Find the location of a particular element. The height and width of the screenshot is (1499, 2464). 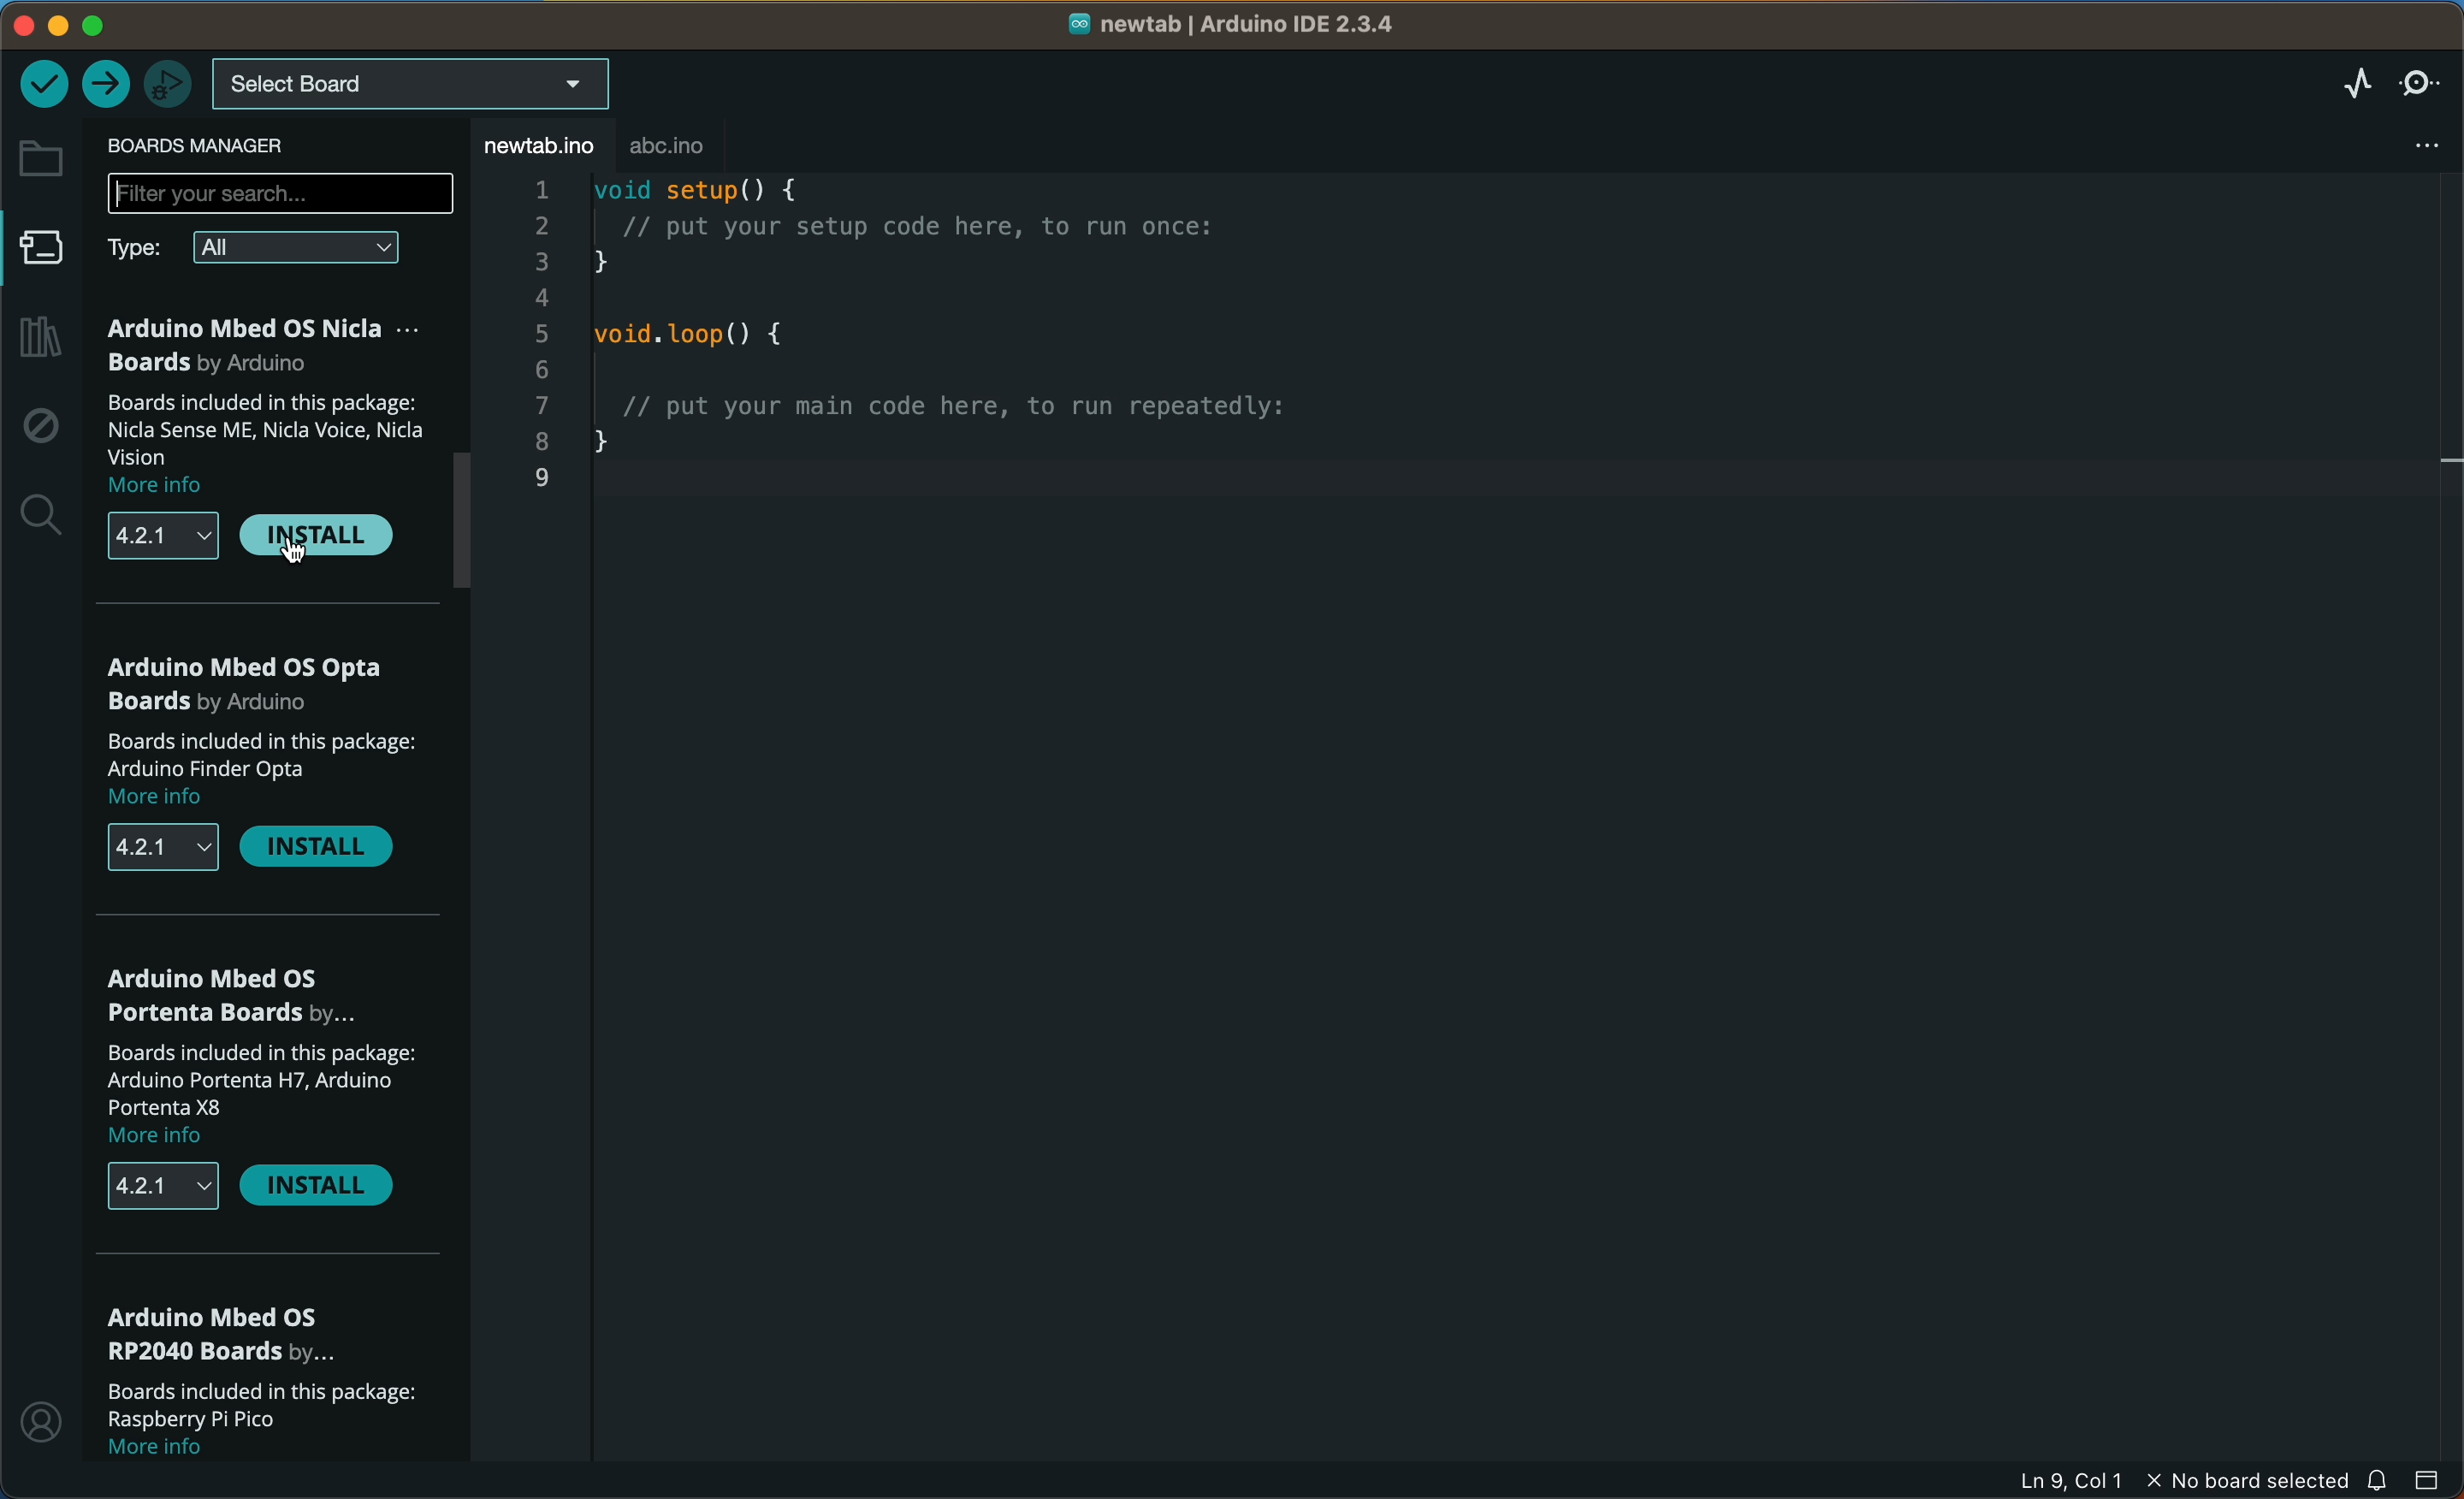

abc .ino is located at coordinates (701, 147).